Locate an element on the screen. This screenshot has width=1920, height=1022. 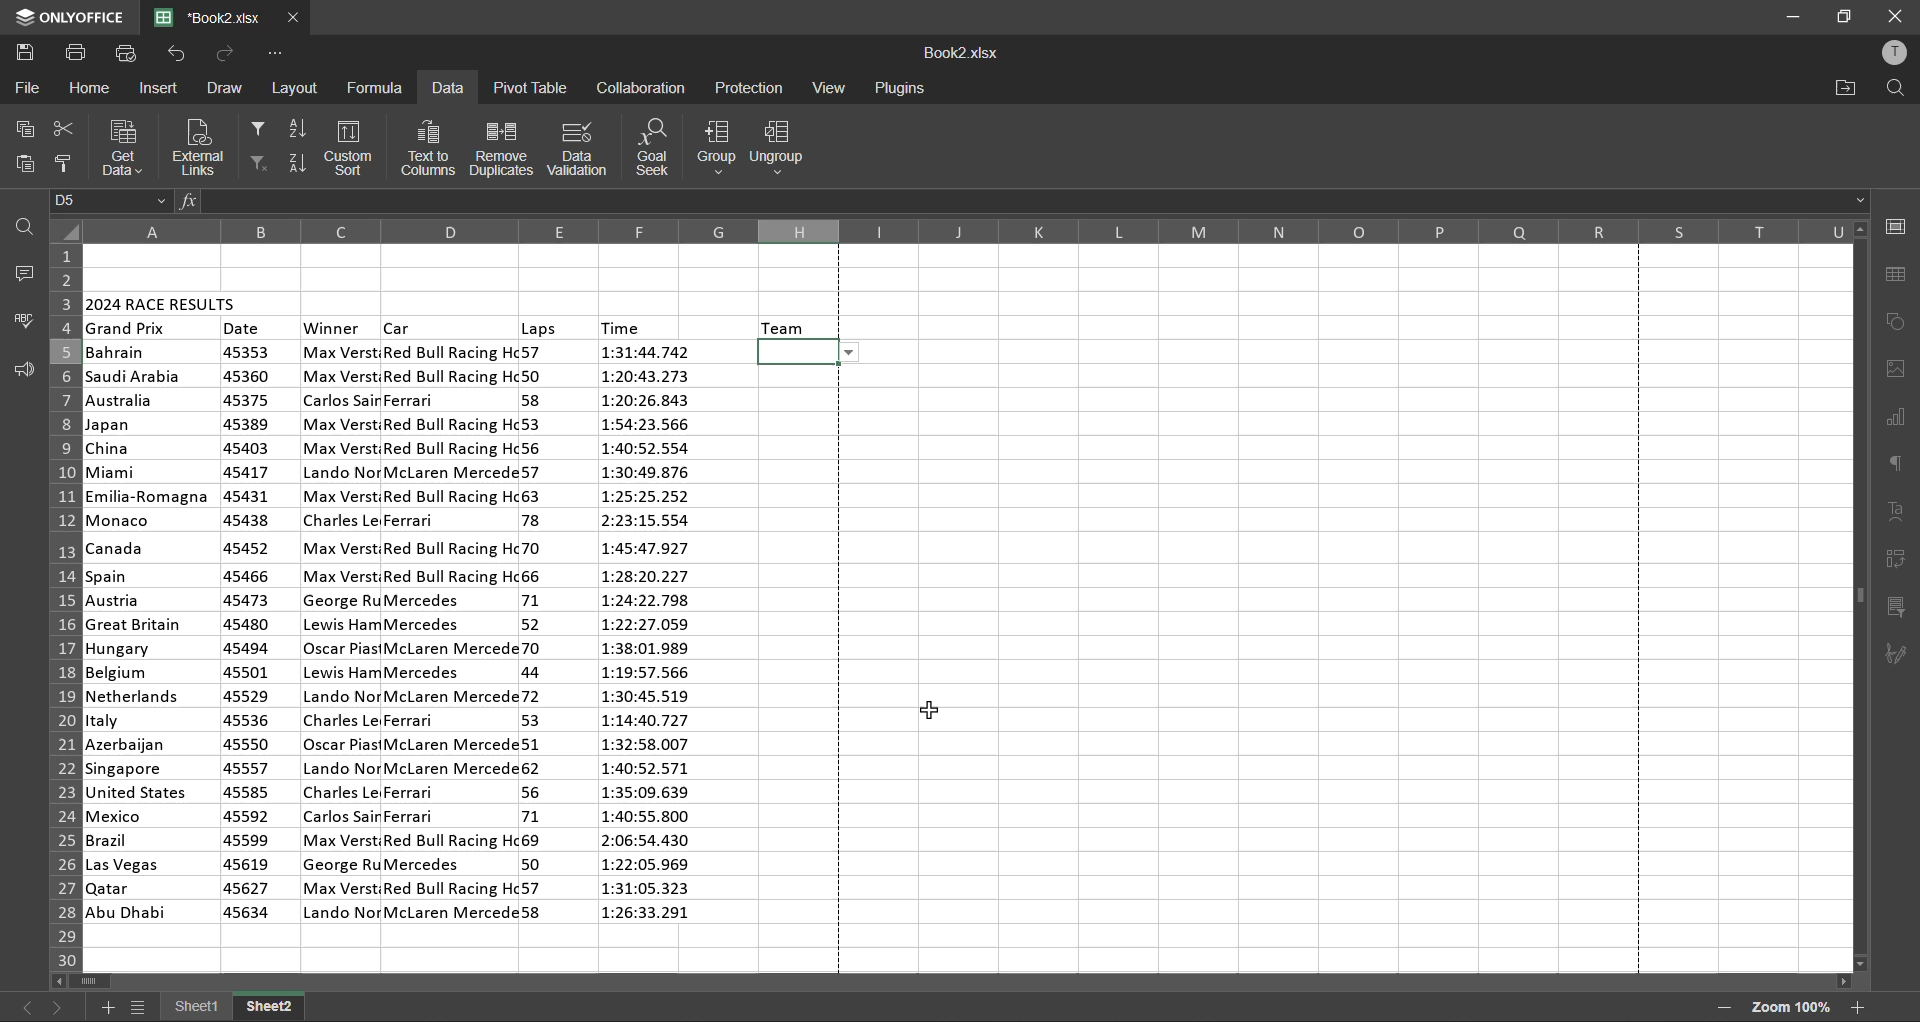
pivot table is located at coordinates (528, 87).